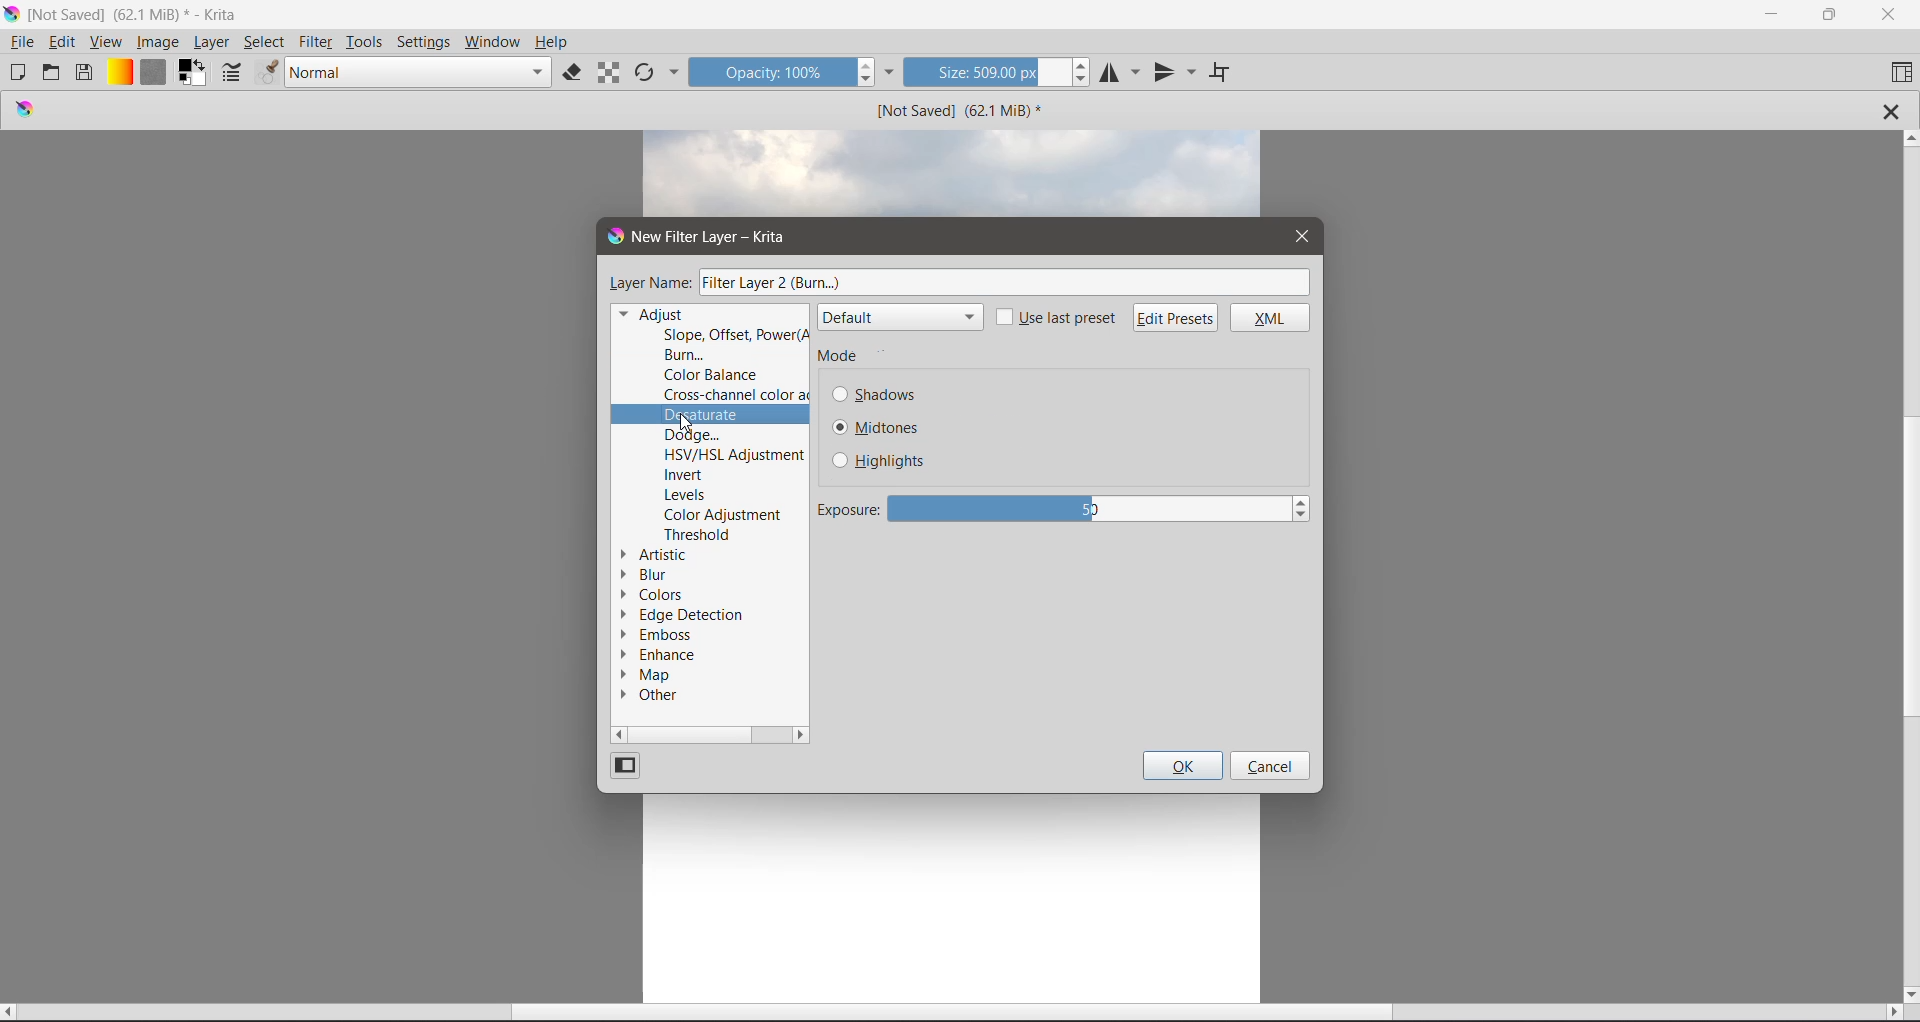 This screenshot has height=1022, width=1920. I want to click on Burn, so click(686, 356).